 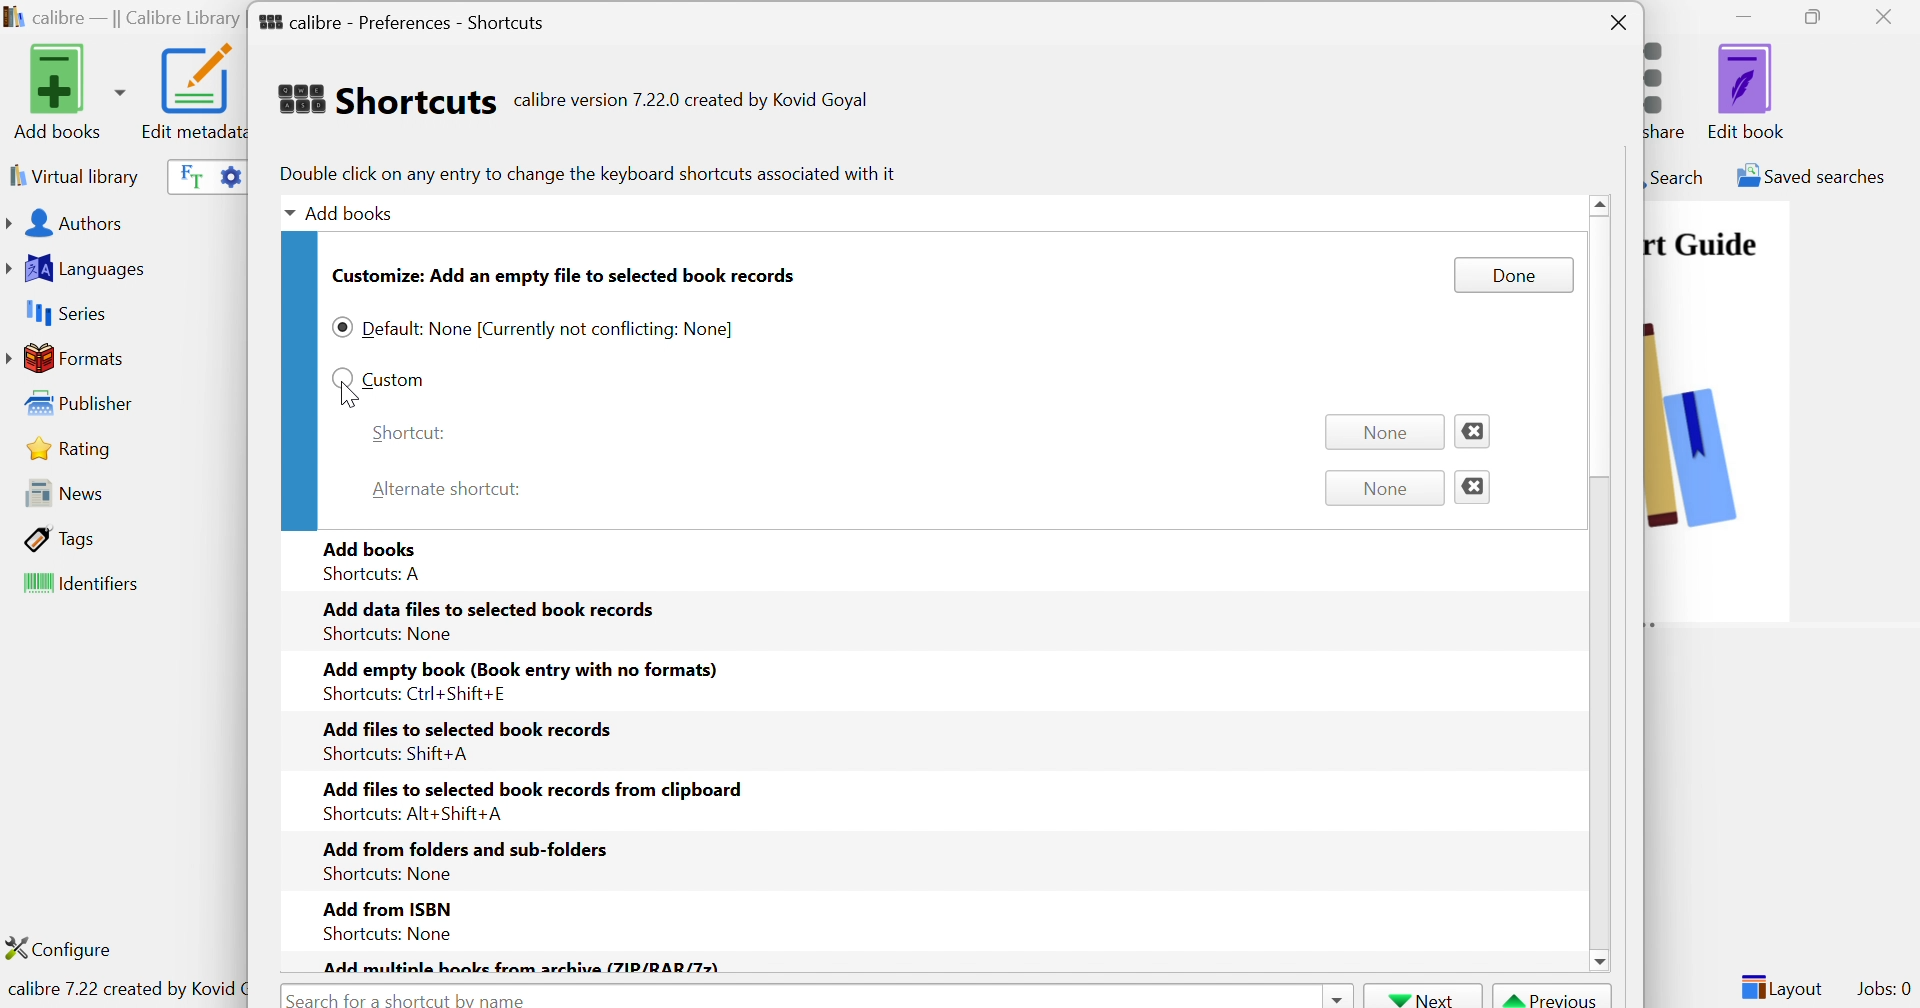 I want to click on Series, so click(x=63, y=314).